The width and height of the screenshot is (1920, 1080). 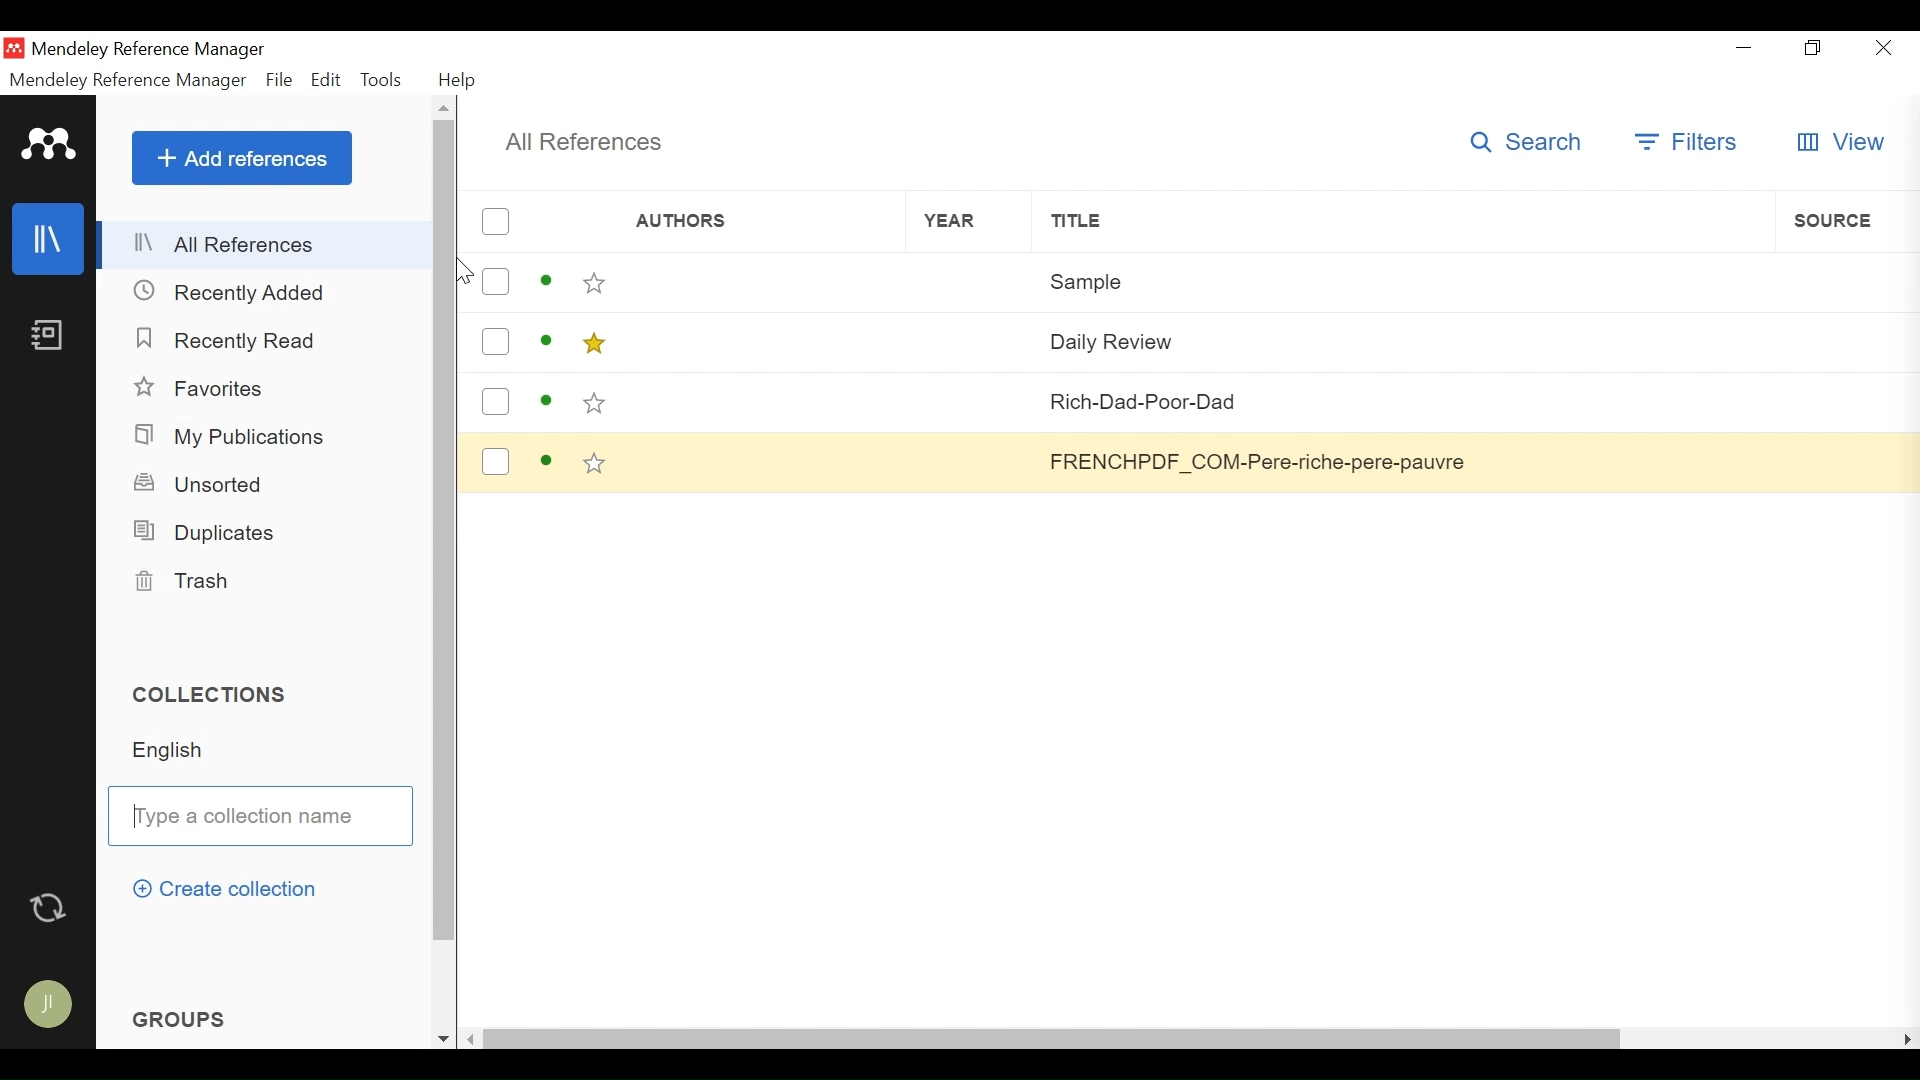 I want to click on File, so click(x=280, y=80).